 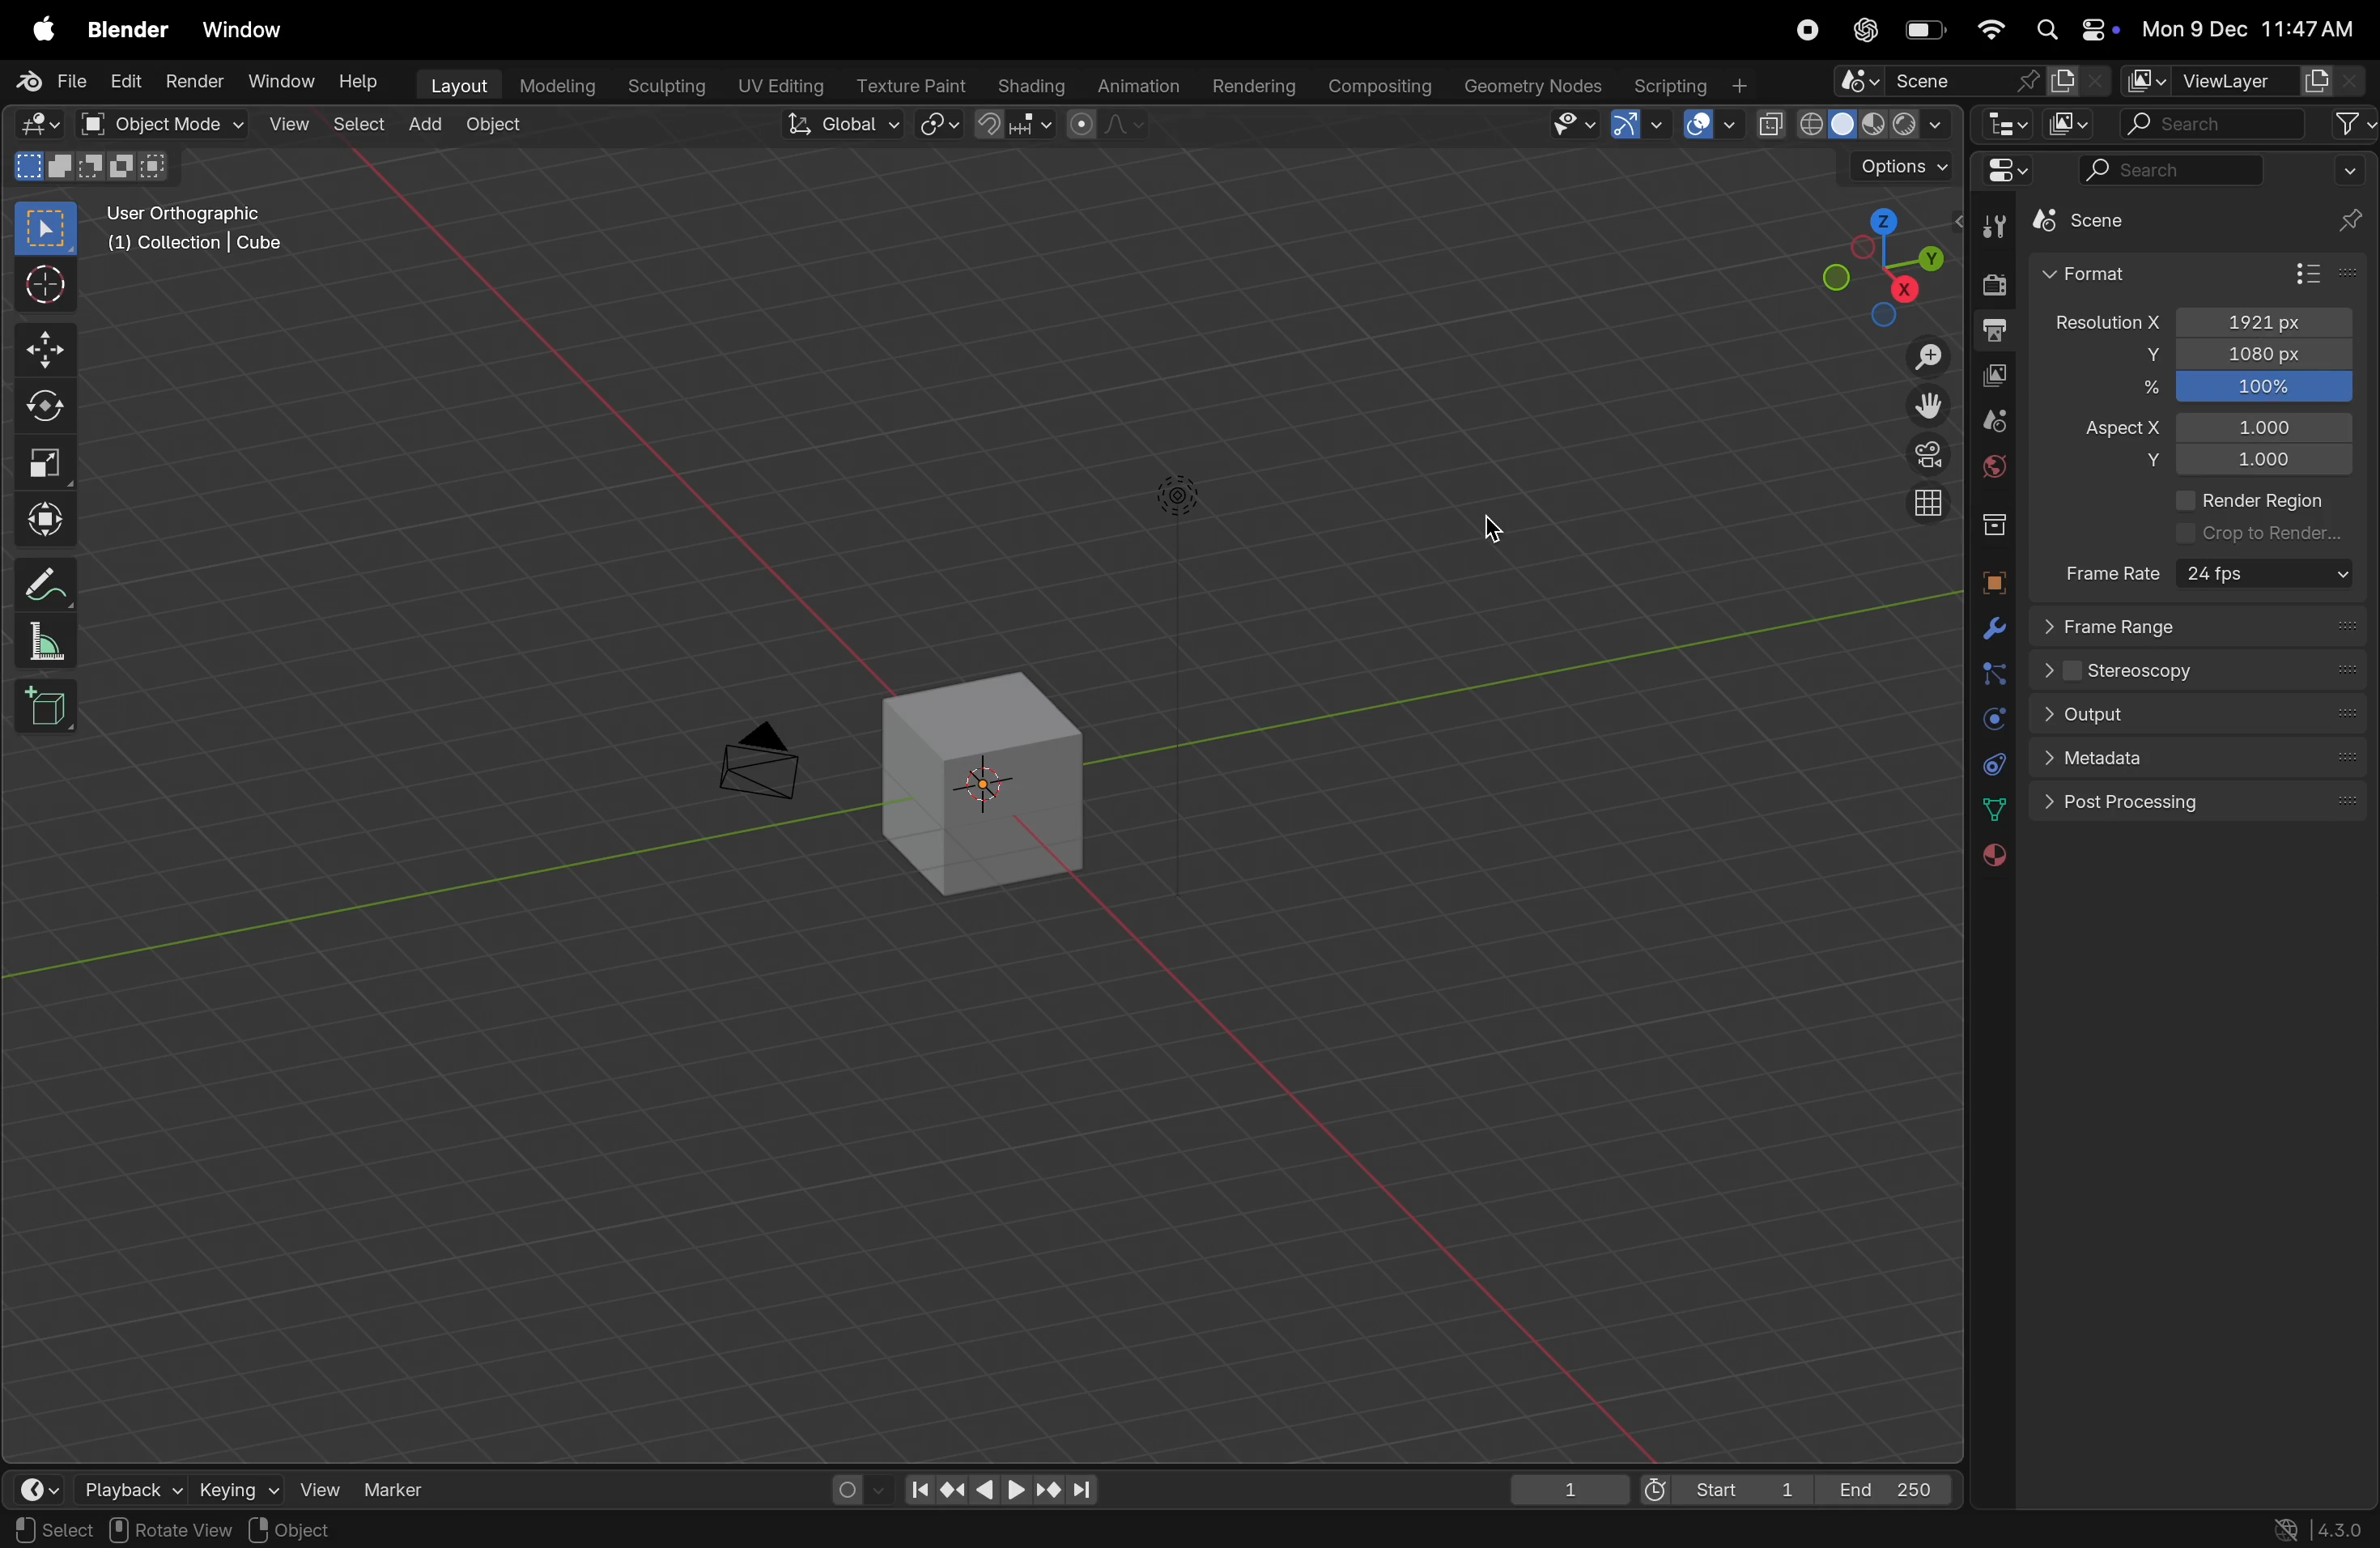 I want to click on context menu, so click(x=400, y=1528).